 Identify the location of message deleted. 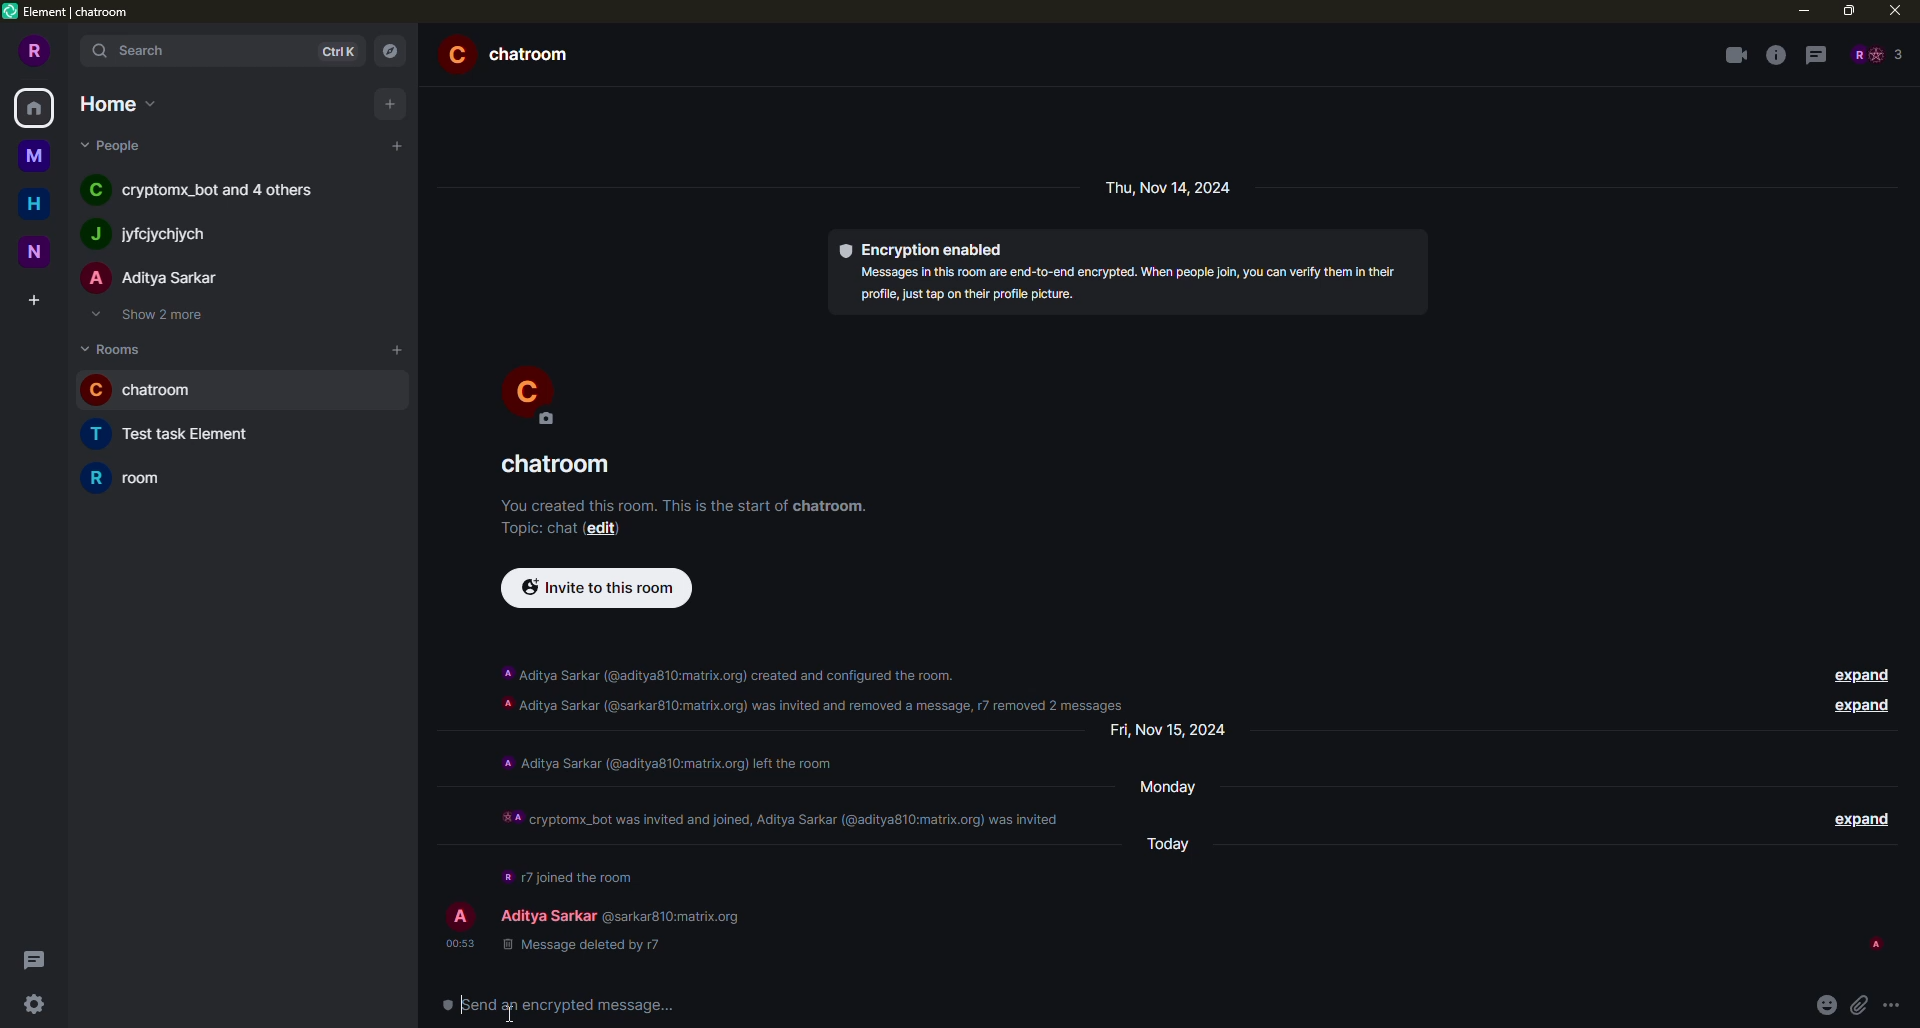
(578, 944).